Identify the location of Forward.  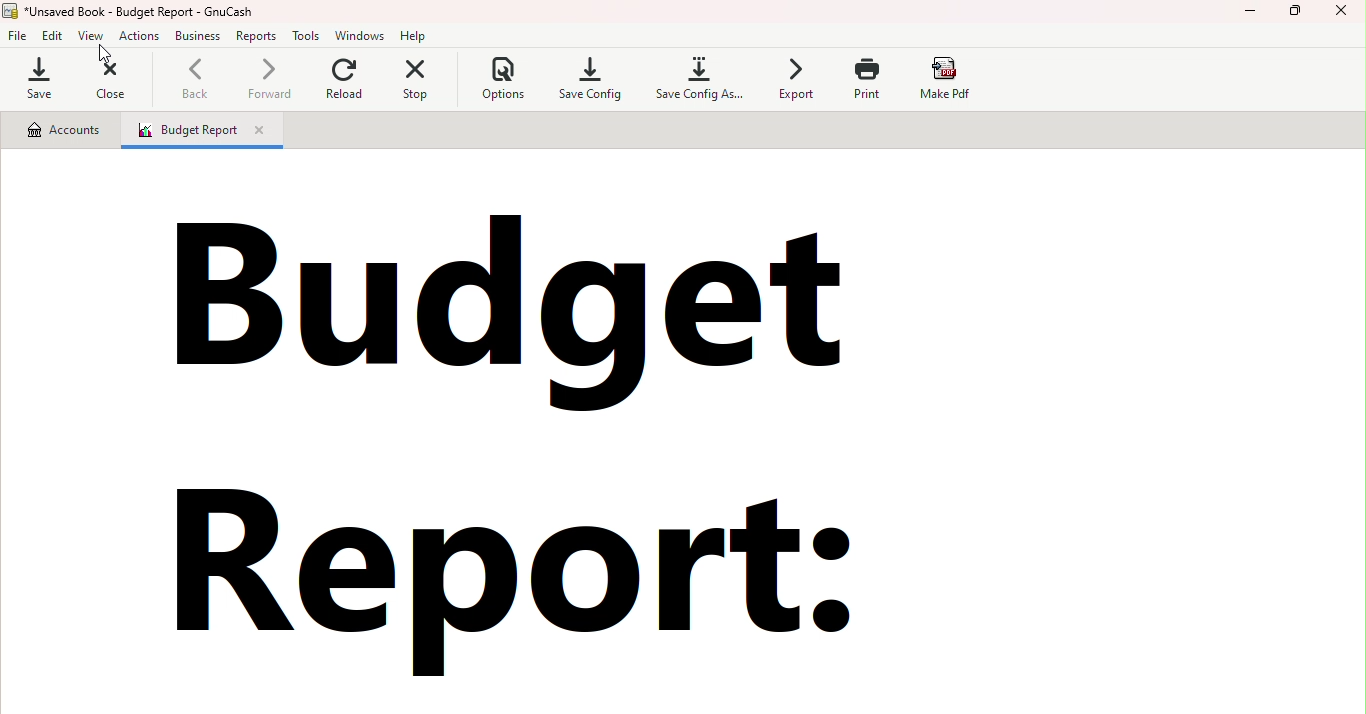
(267, 82).